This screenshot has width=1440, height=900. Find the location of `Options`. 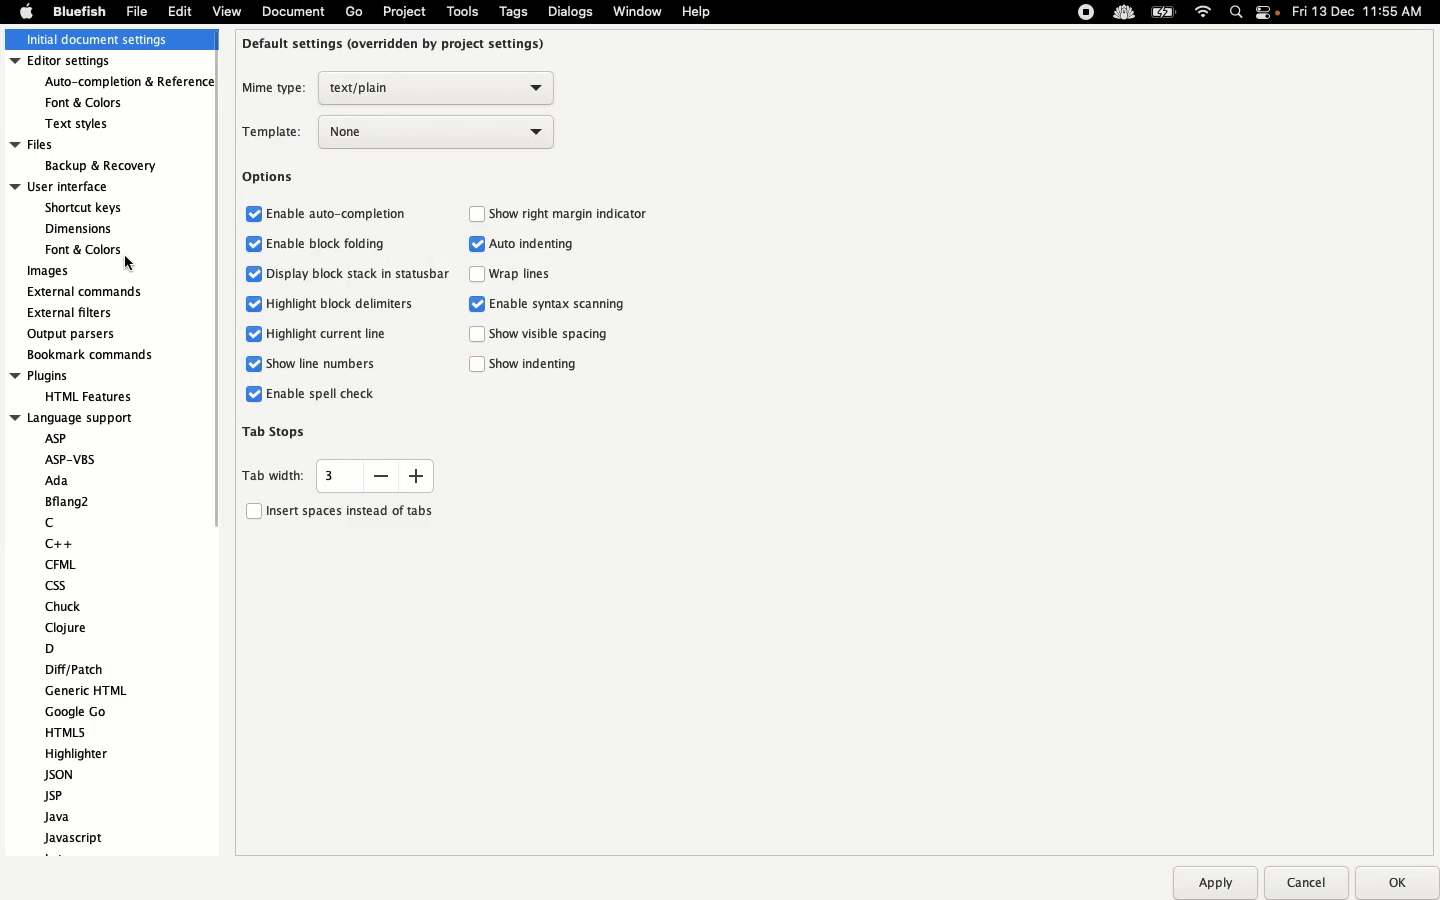

Options is located at coordinates (269, 178).